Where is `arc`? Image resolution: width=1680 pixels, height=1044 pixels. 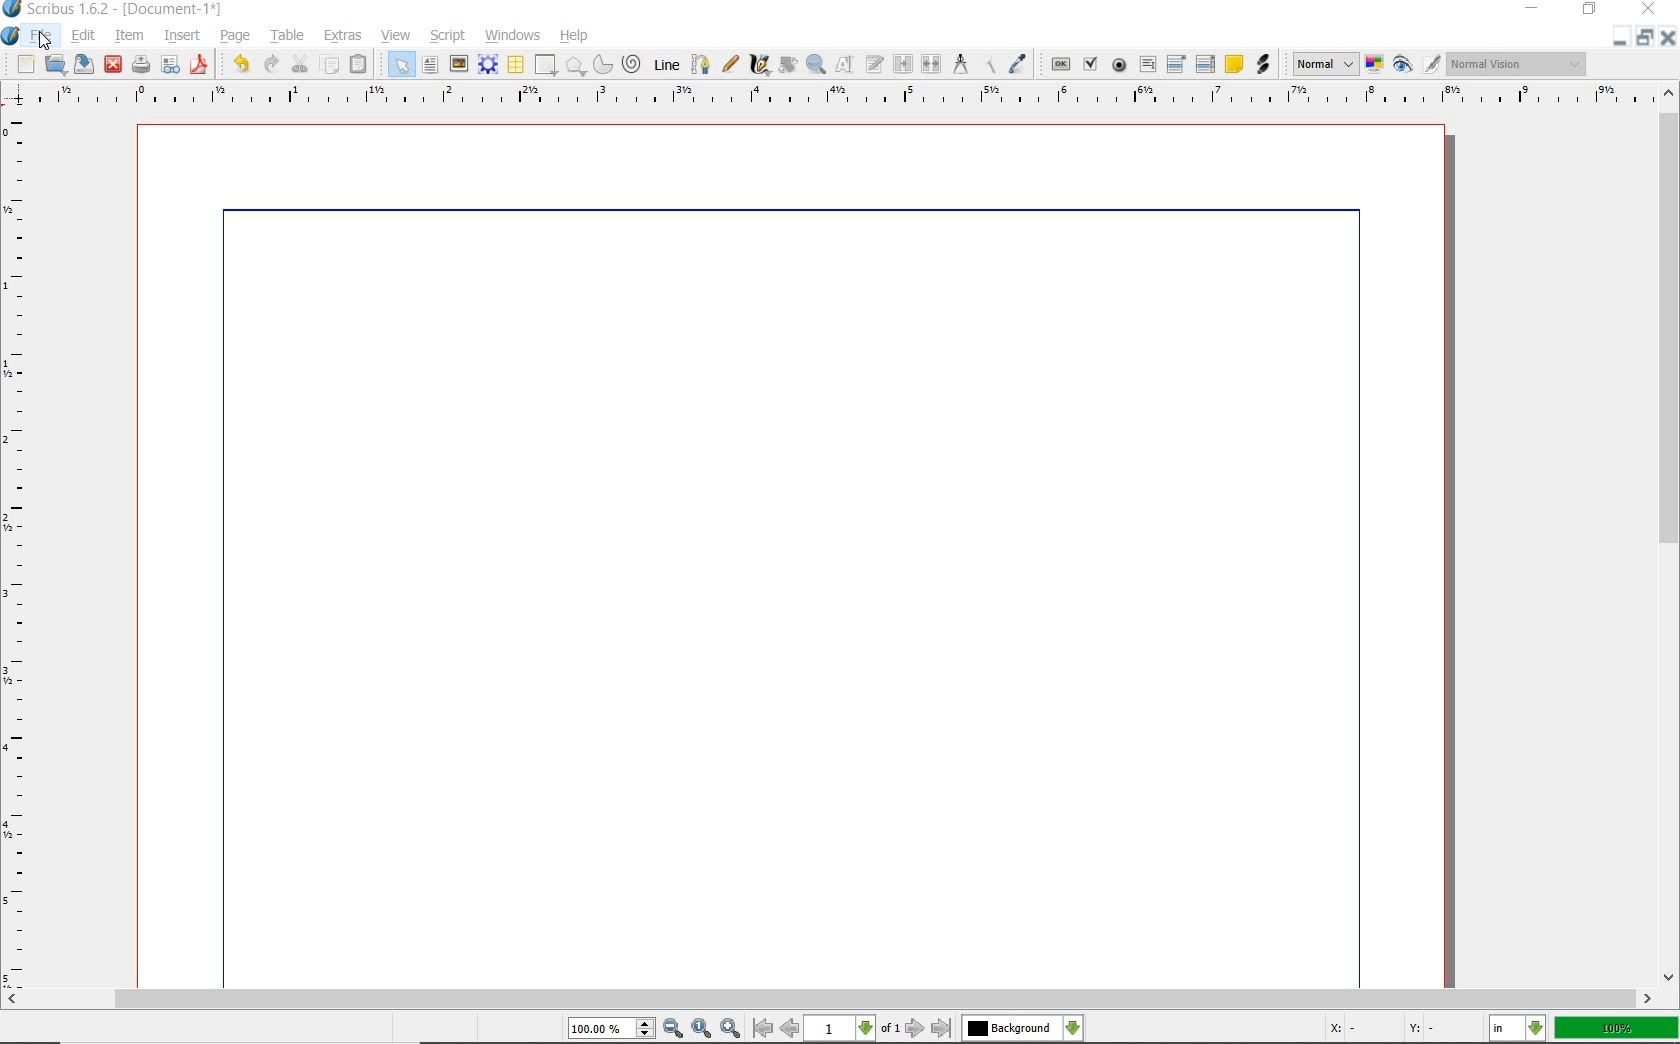
arc is located at coordinates (603, 64).